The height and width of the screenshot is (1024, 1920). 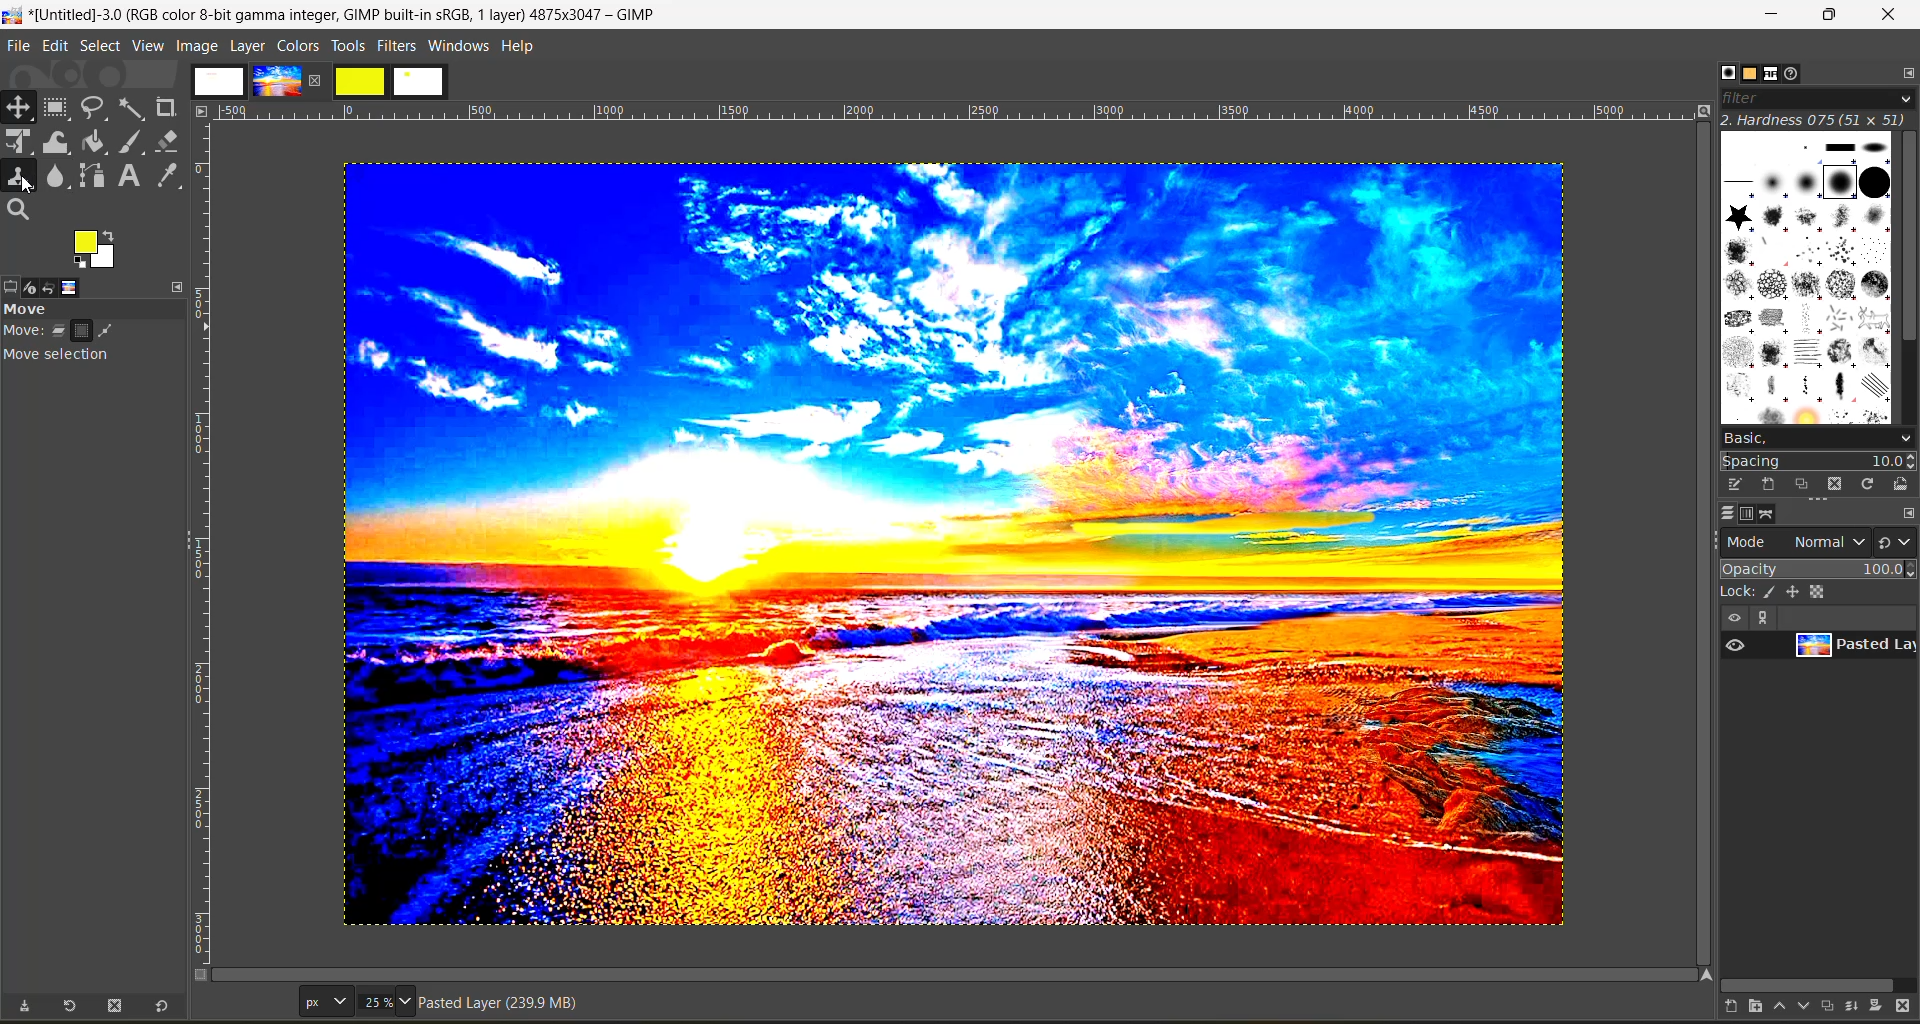 I want to click on ruler, so click(x=209, y=547).